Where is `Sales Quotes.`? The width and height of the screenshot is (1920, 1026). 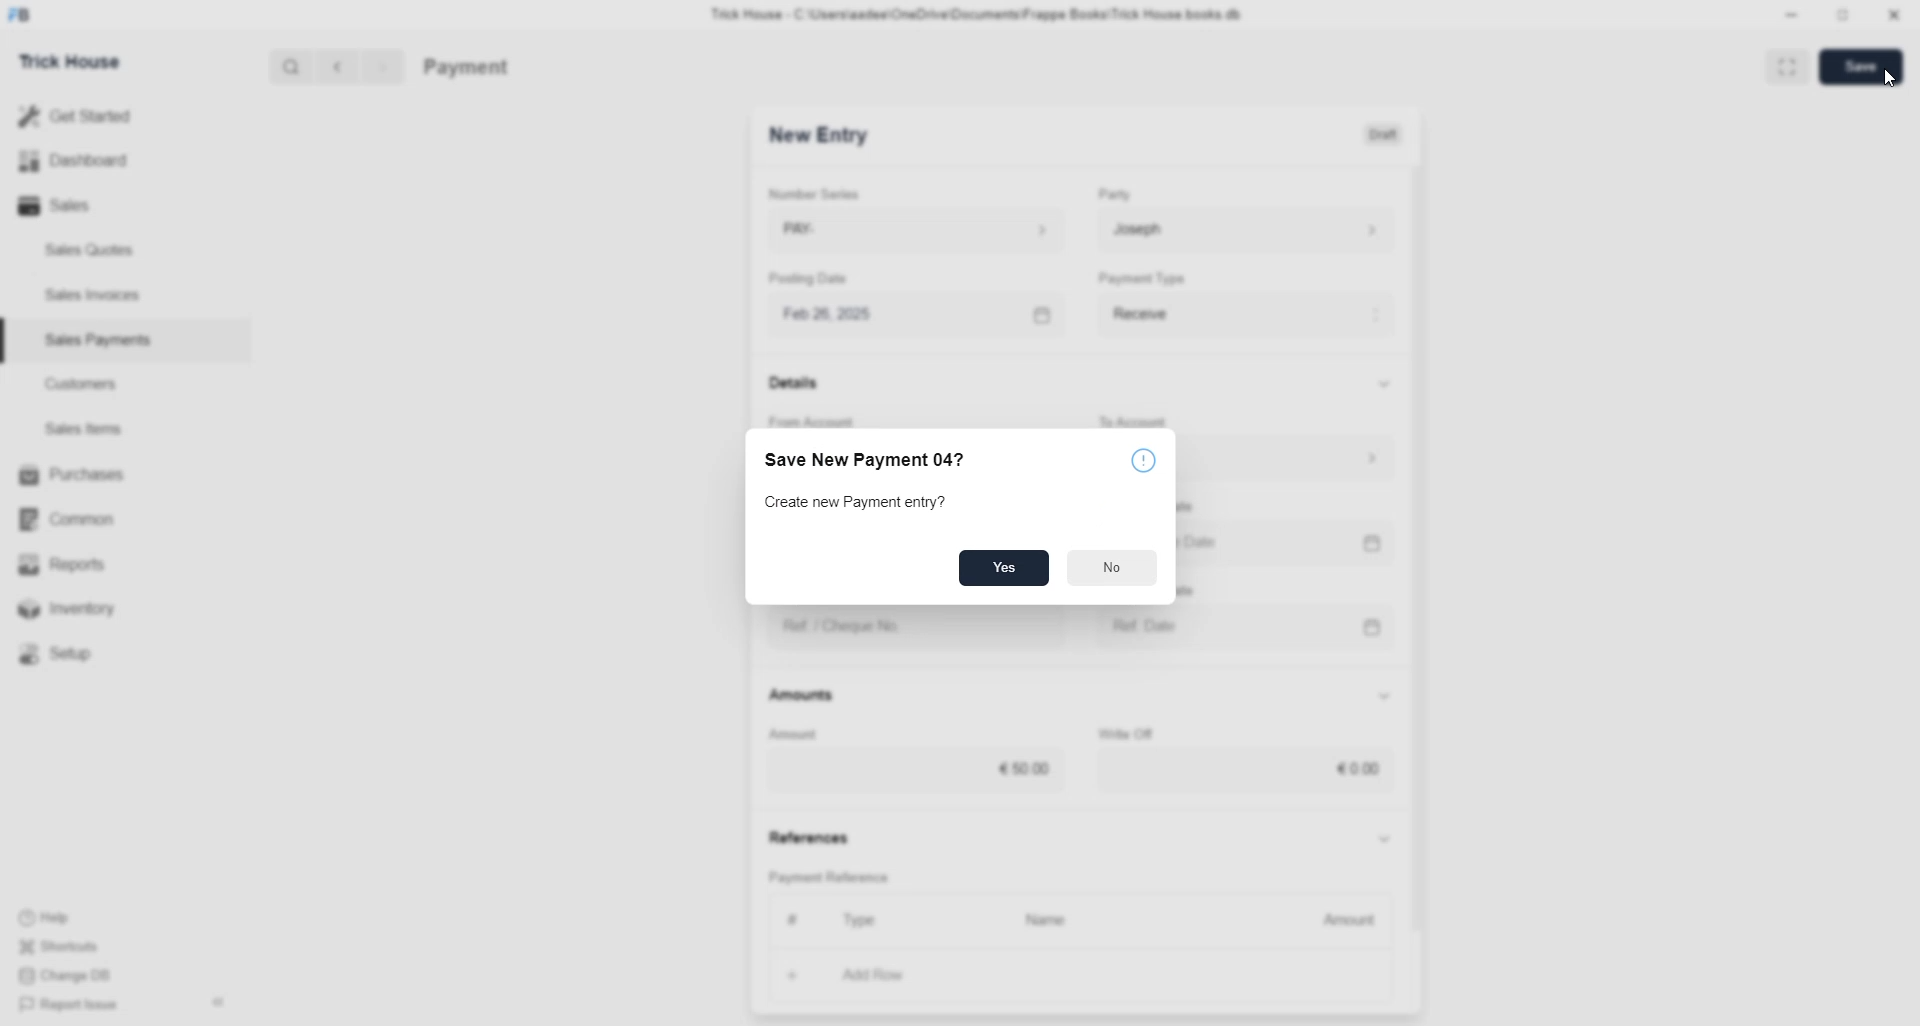 Sales Quotes. is located at coordinates (92, 249).